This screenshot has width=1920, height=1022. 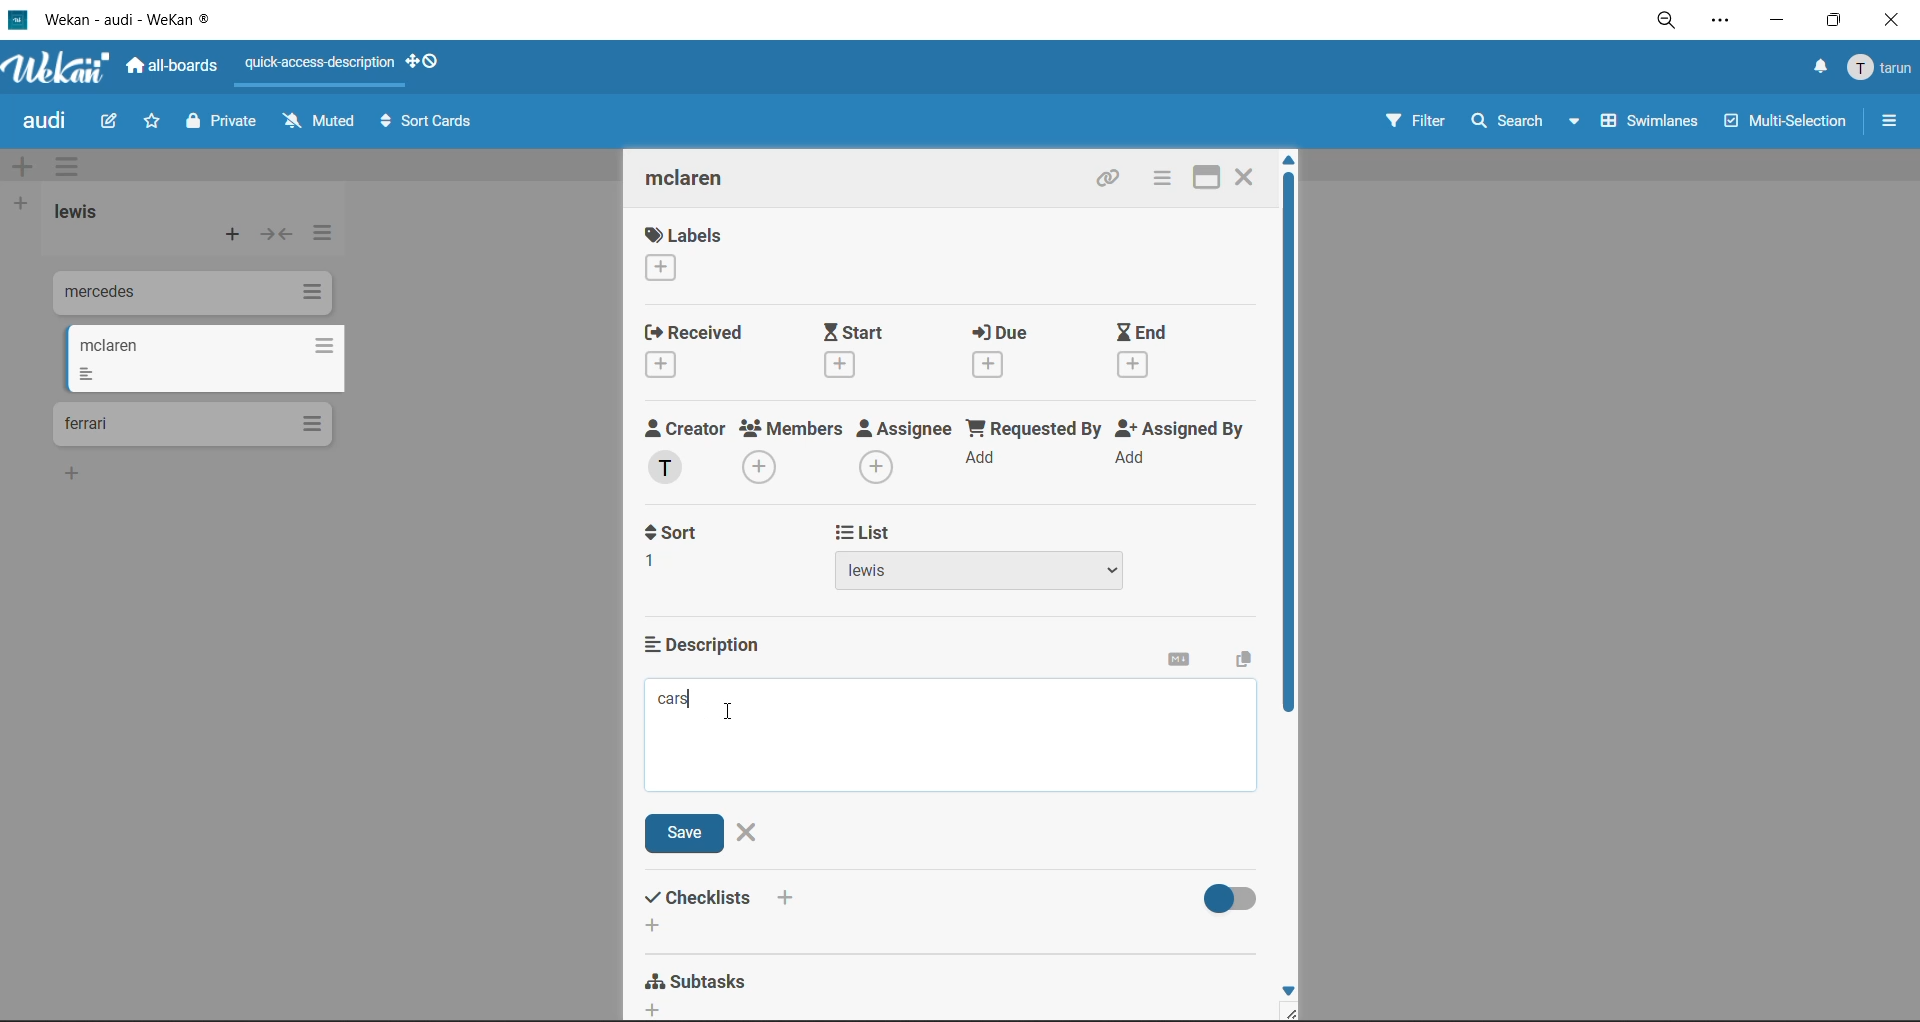 I want to click on due, so click(x=1019, y=350).